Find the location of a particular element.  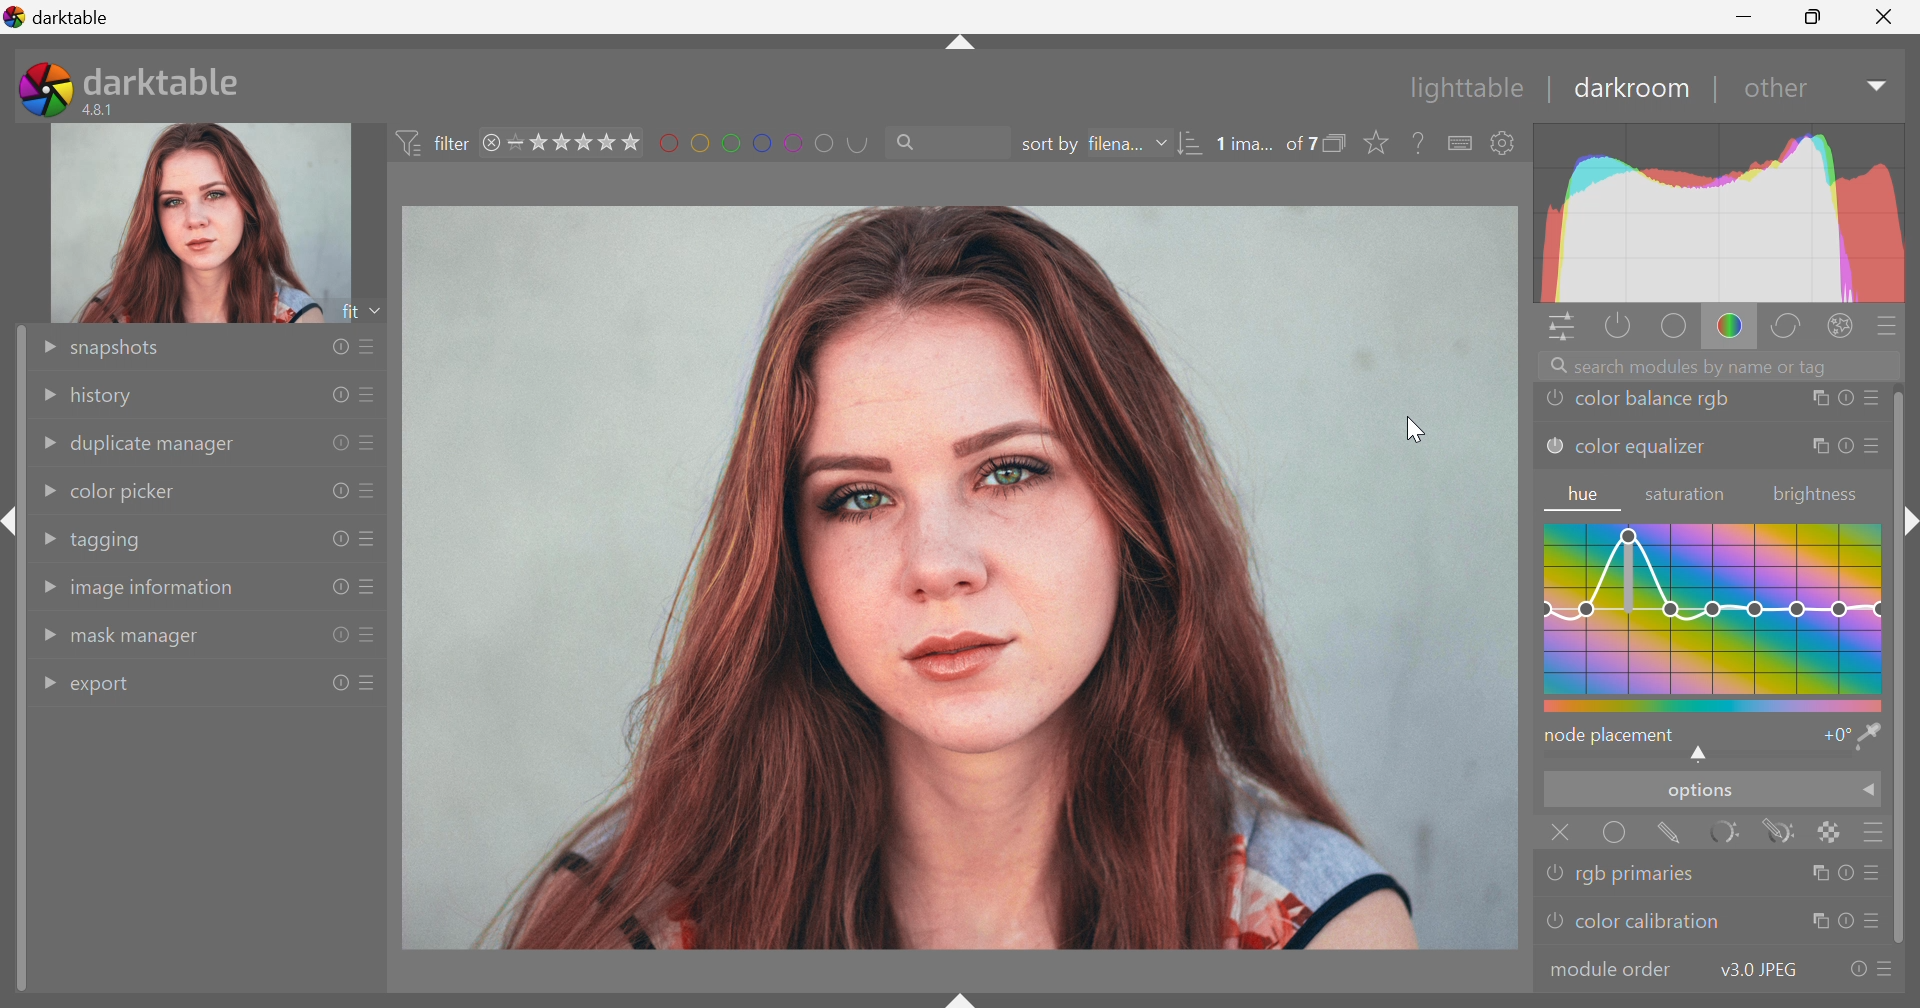

shift+ctrl+b is located at coordinates (962, 996).